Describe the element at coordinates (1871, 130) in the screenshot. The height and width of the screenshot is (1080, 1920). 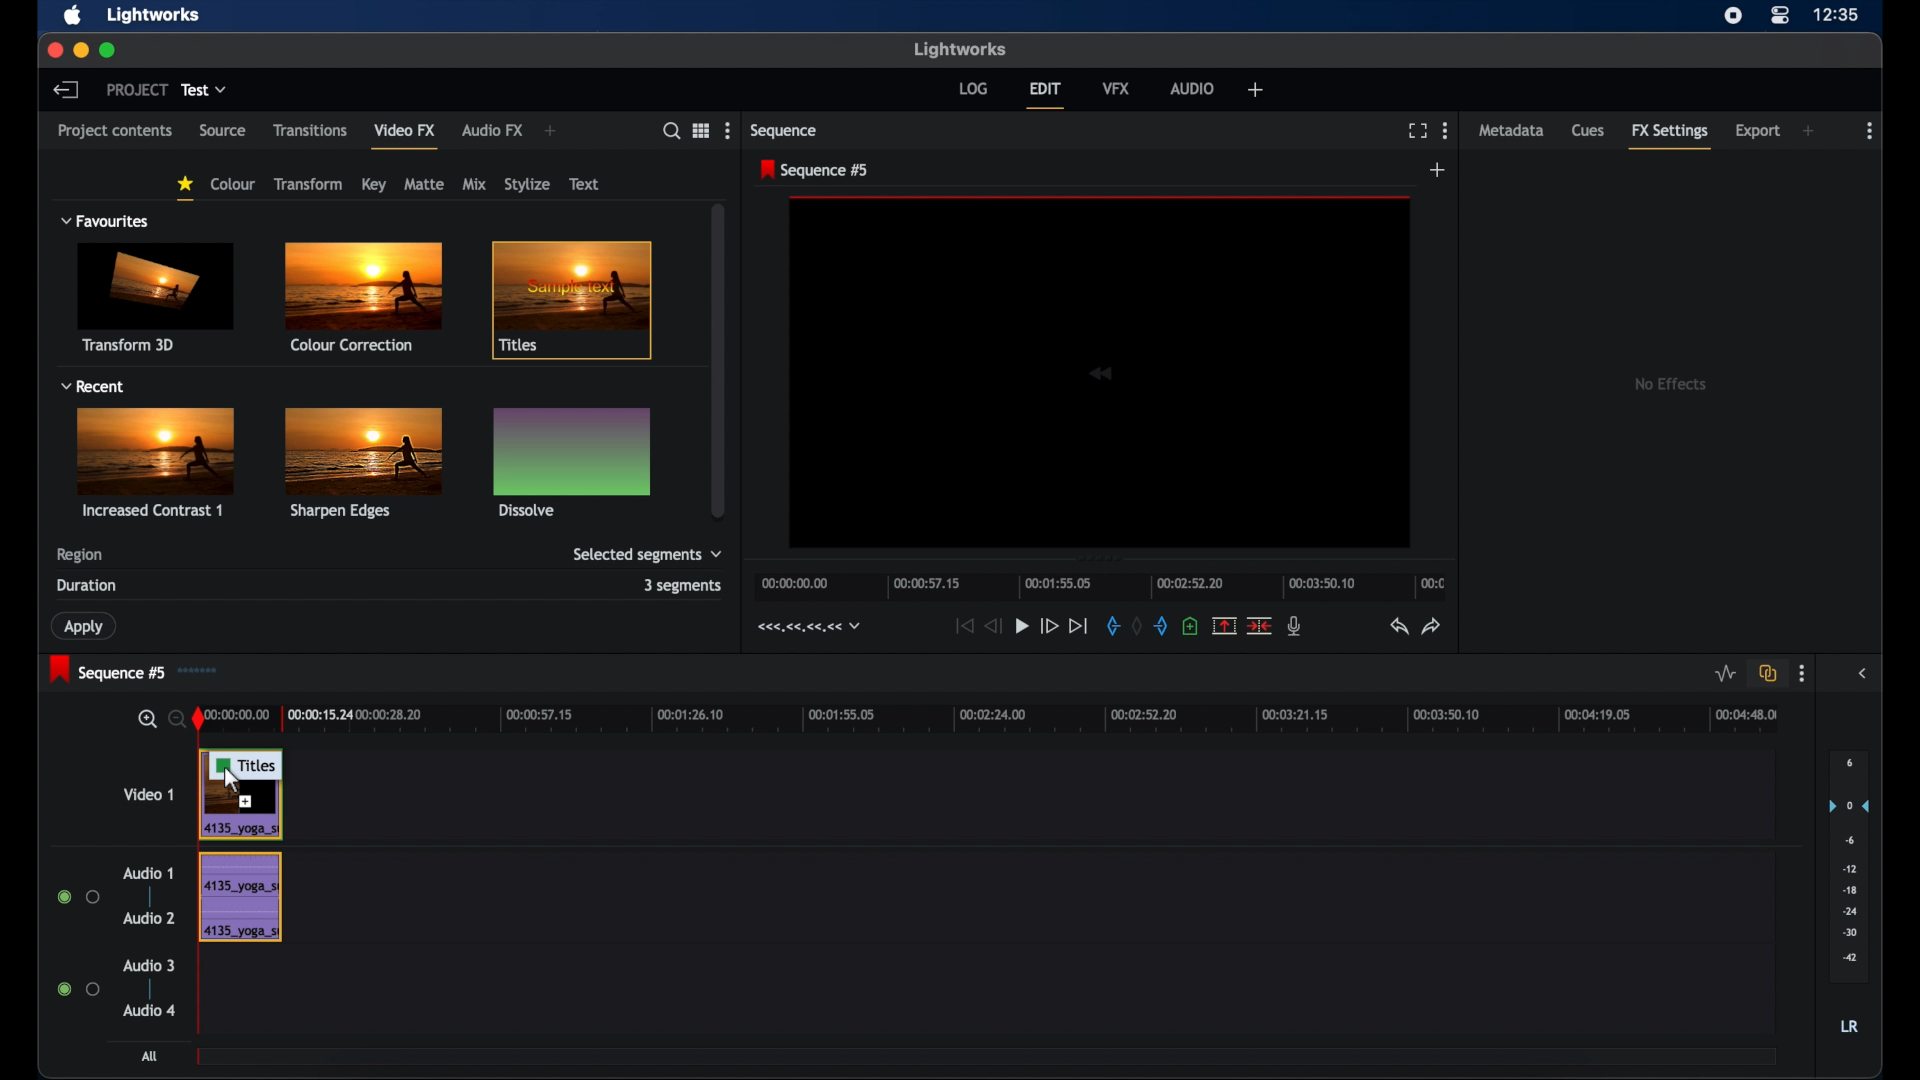
I see `more options` at that location.